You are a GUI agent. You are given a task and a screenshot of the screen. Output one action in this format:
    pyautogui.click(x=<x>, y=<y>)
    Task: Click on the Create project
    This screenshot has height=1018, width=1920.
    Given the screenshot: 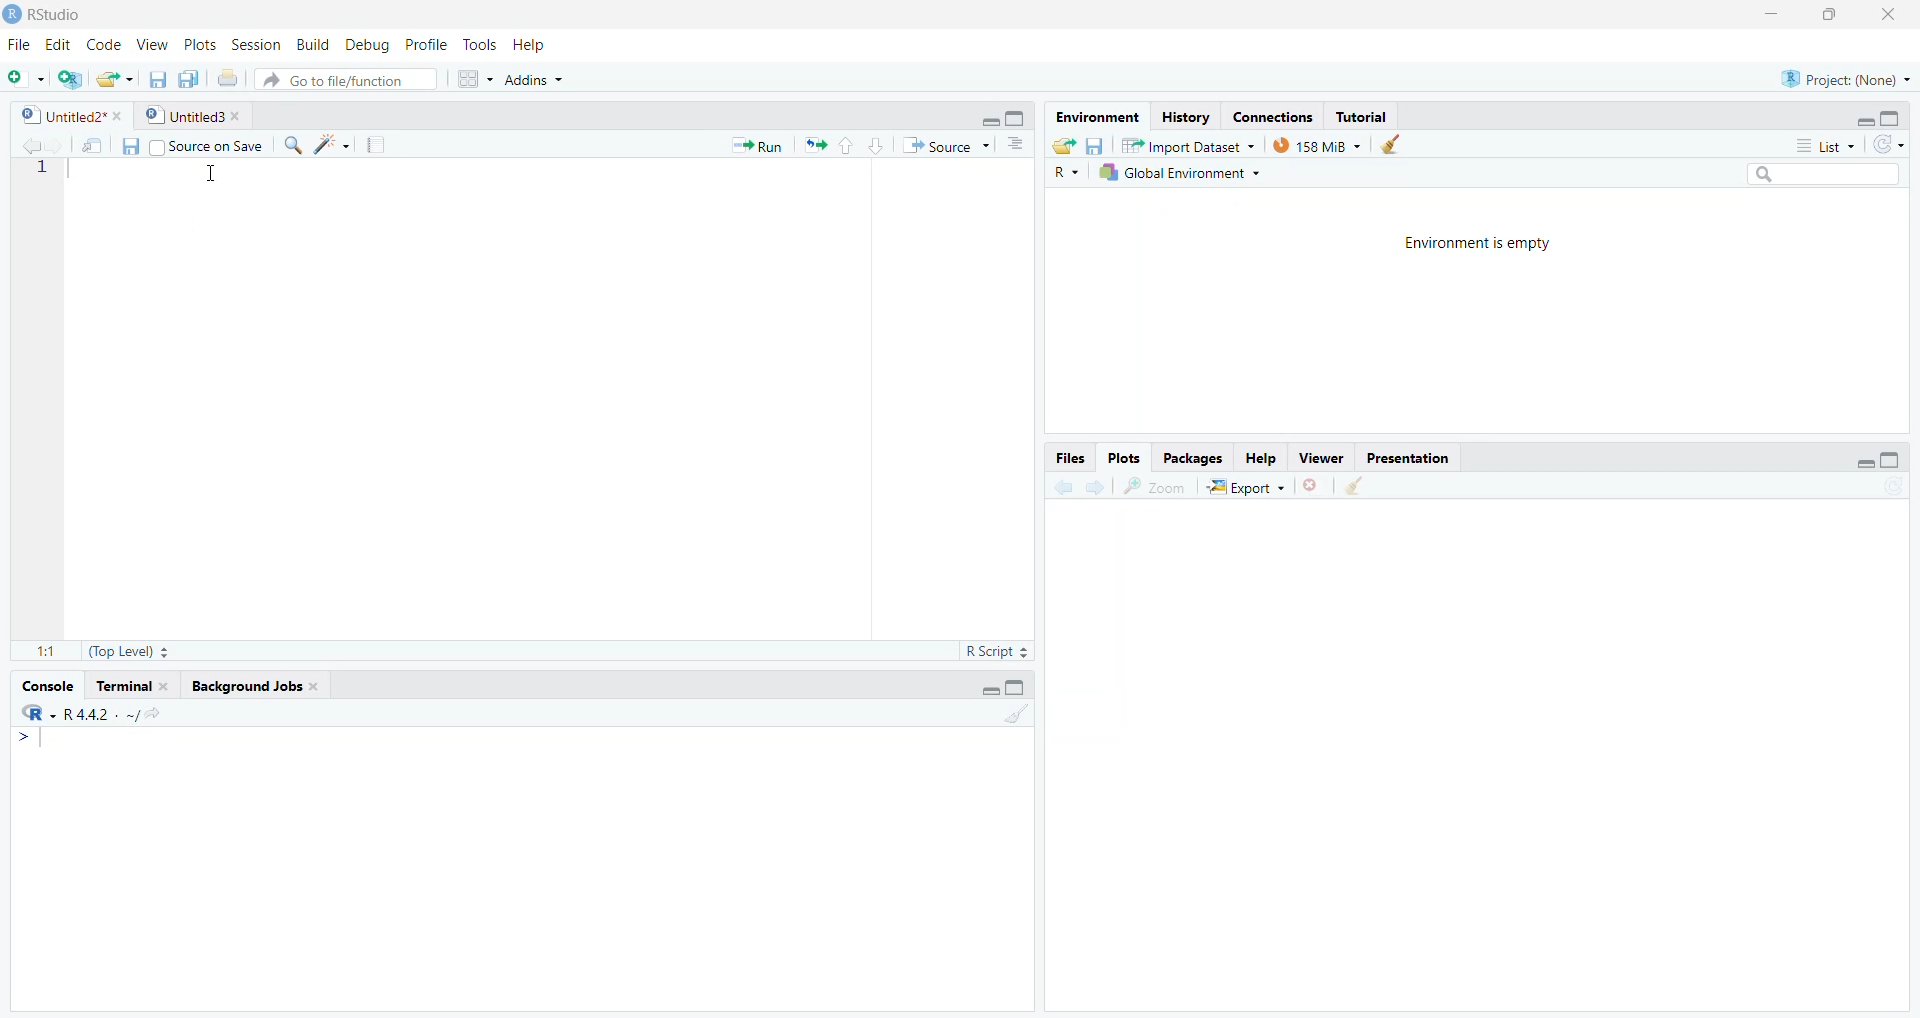 What is the action you would take?
    pyautogui.click(x=71, y=79)
    